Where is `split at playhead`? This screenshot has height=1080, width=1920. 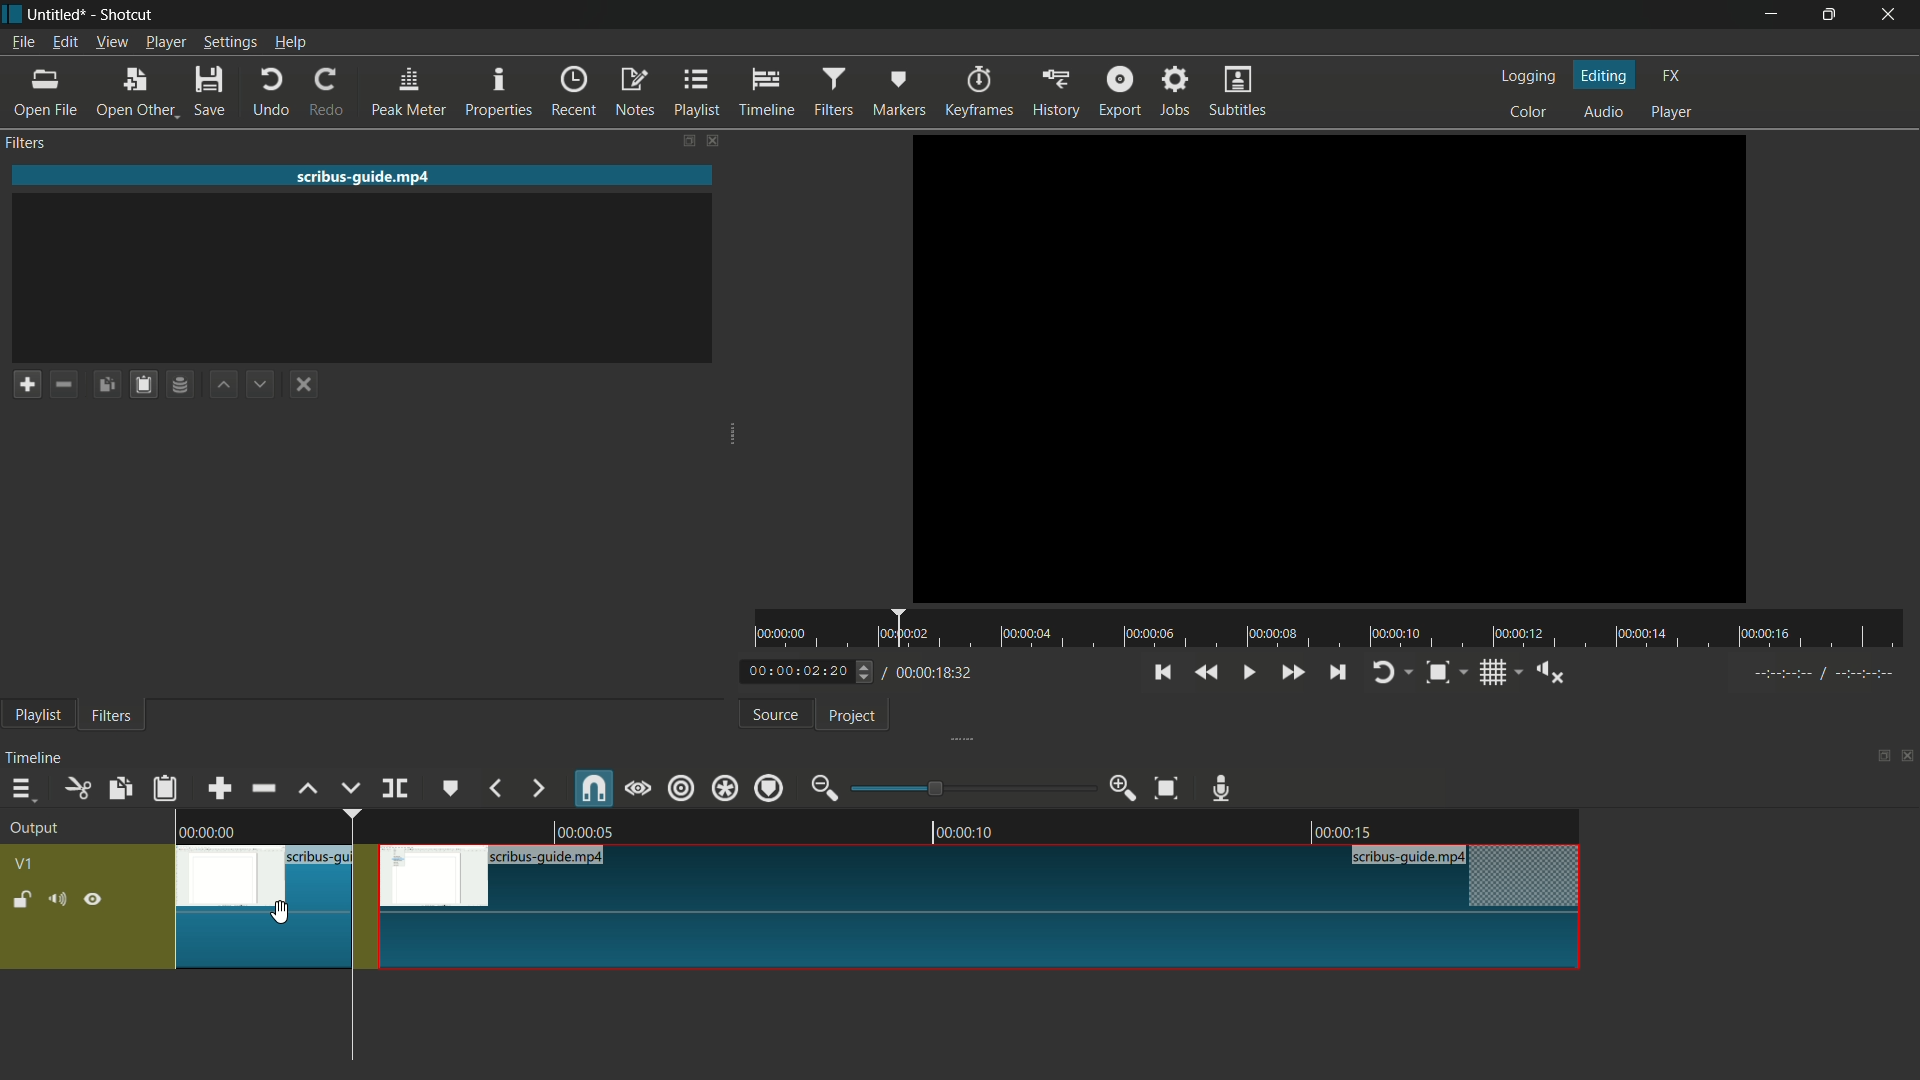 split at playhead is located at coordinates (395, 788).